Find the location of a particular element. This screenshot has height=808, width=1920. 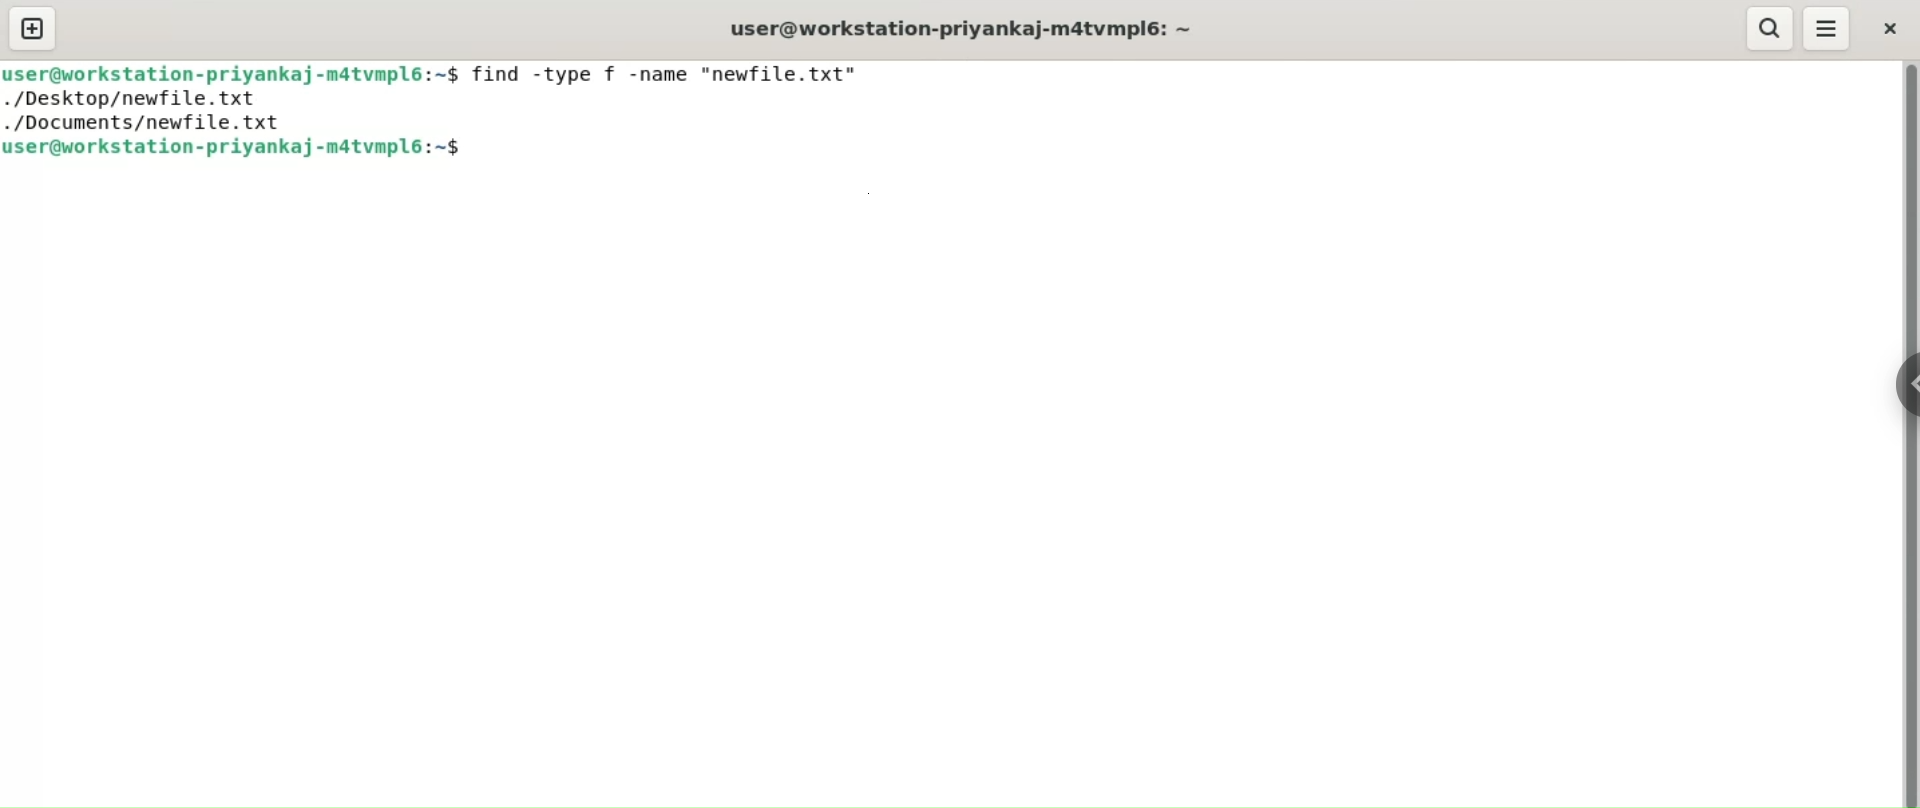

close is located at coordinates (1893, 31).